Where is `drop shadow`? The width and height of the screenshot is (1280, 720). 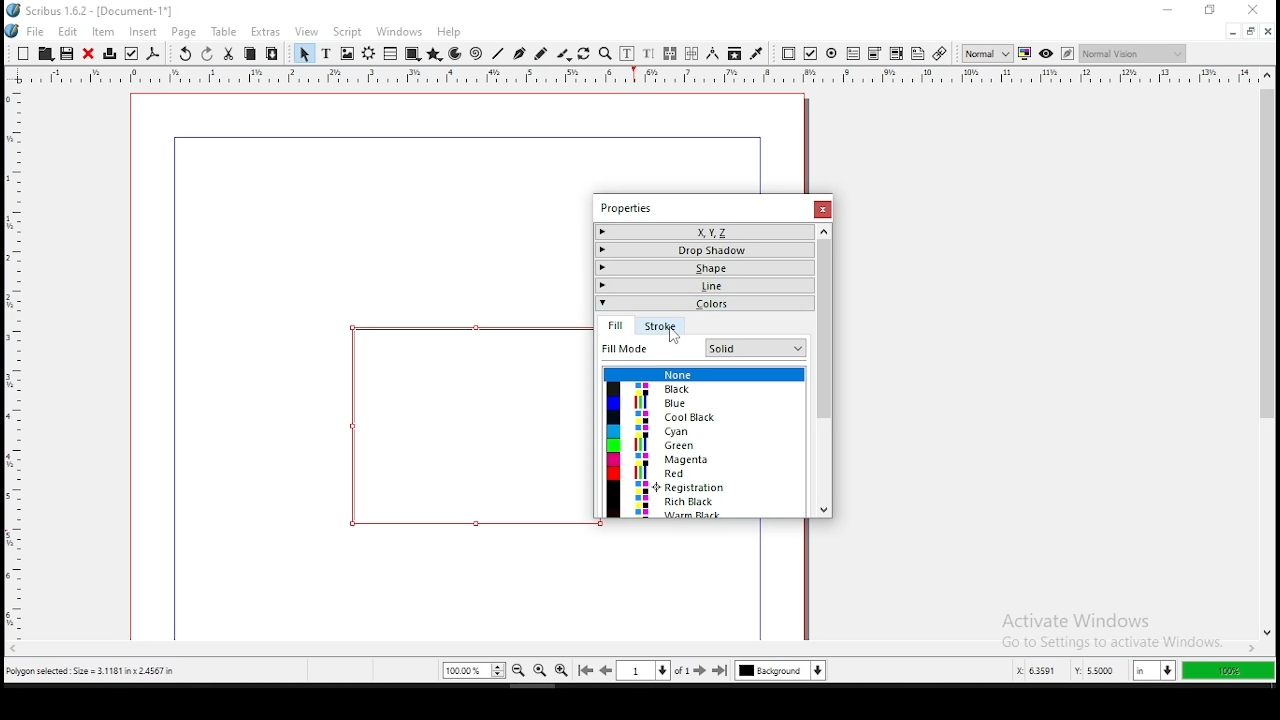
drop shadow is located at coordinates (702, 250).